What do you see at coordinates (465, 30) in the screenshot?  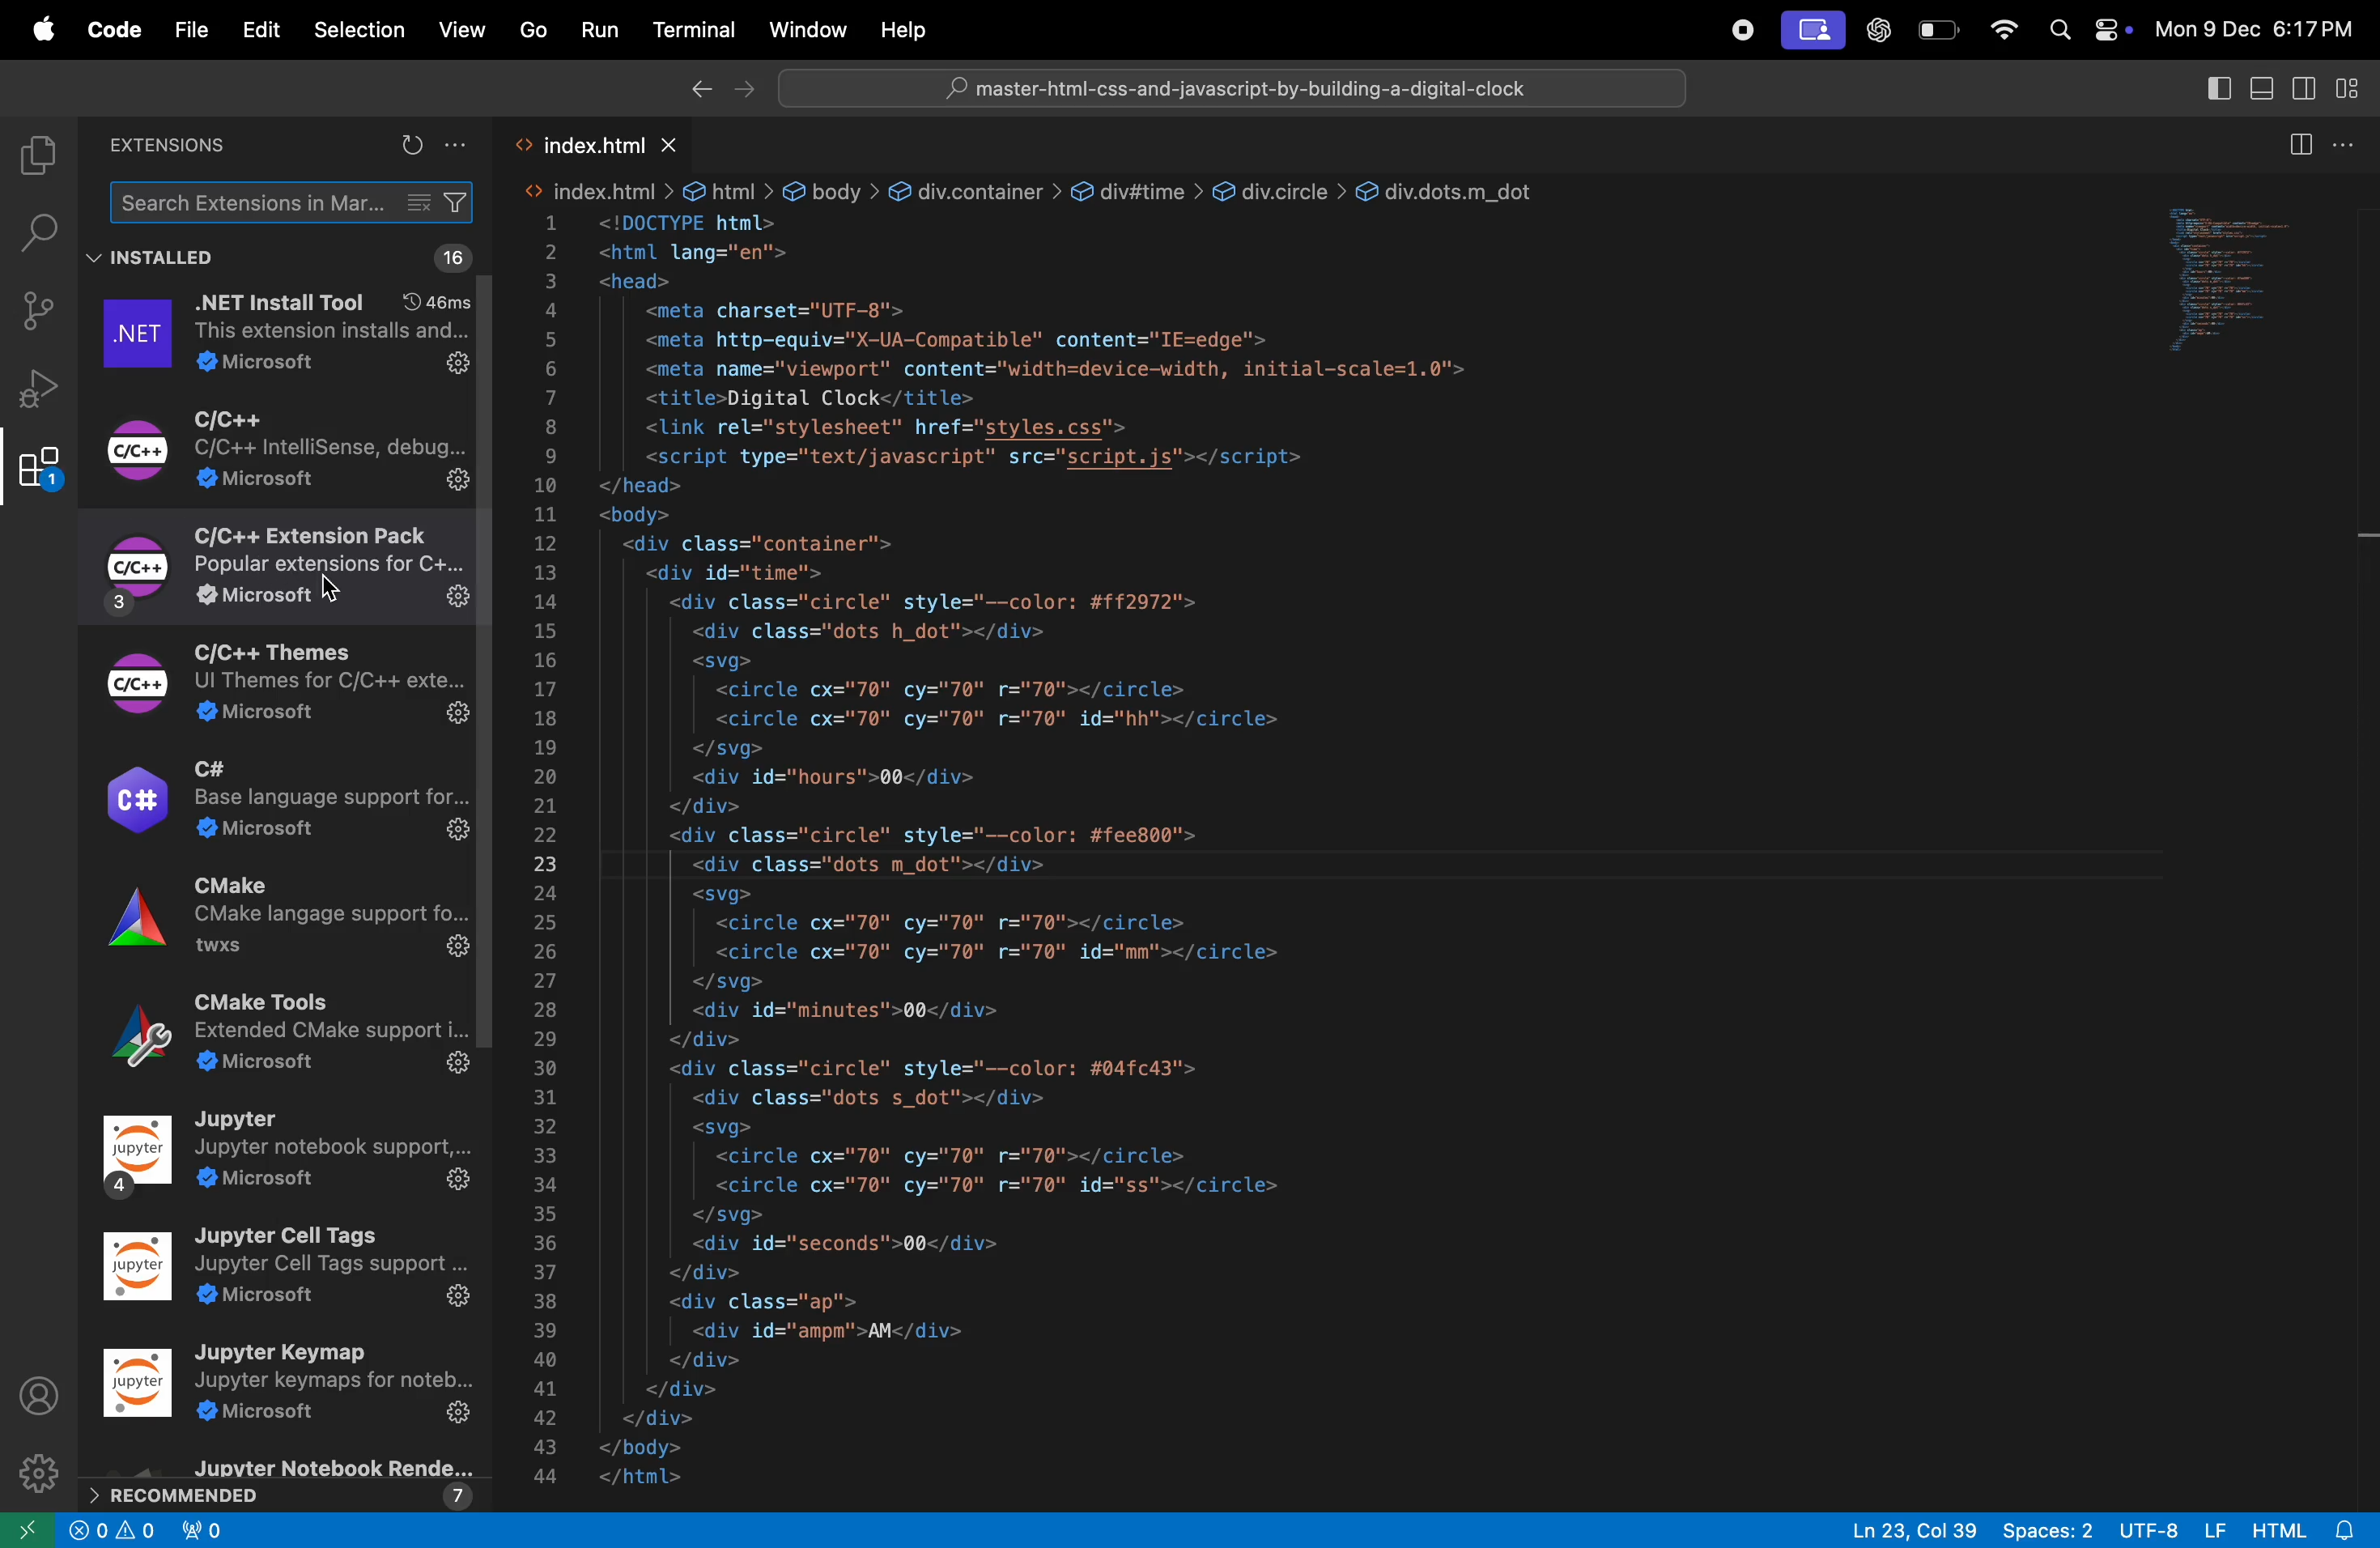 I see `View` at bounding box center [465, 30].